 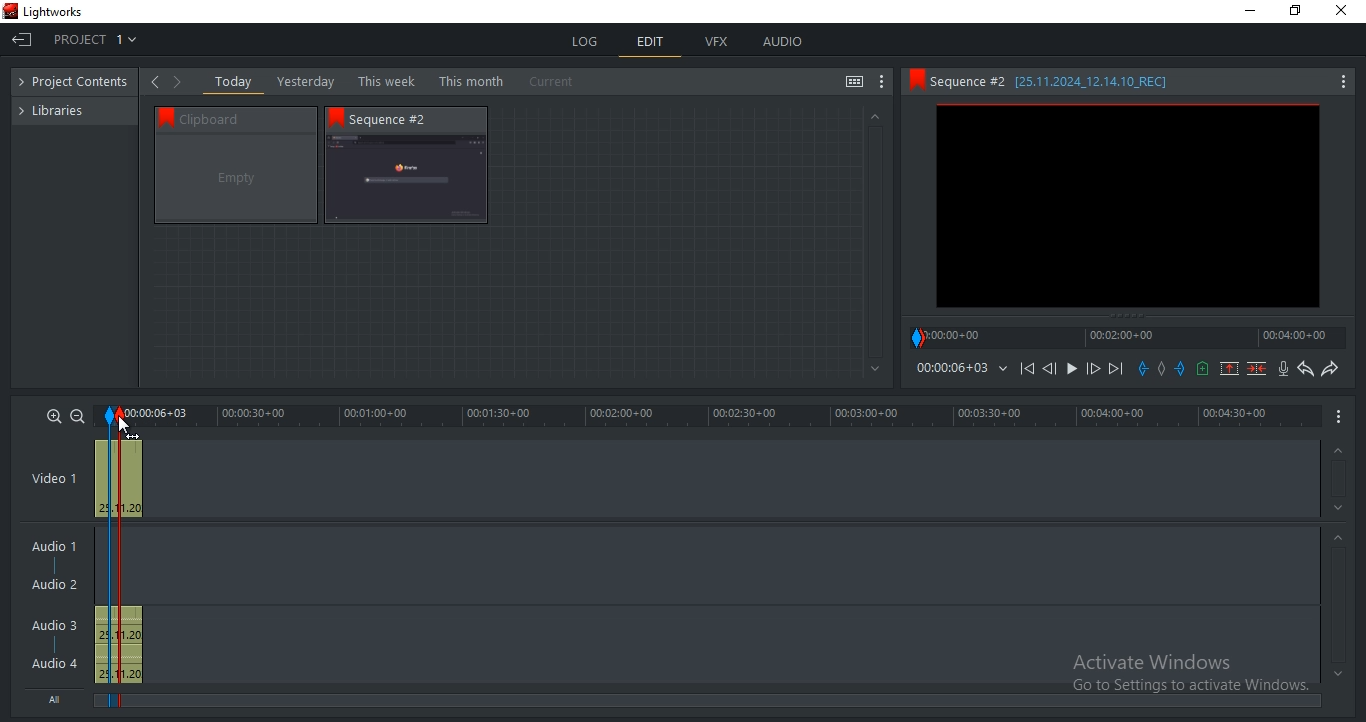 What do you see at coordinates (50, 548) in the screenshot?
I see `Audio 1` at bounding box center [50, 548].